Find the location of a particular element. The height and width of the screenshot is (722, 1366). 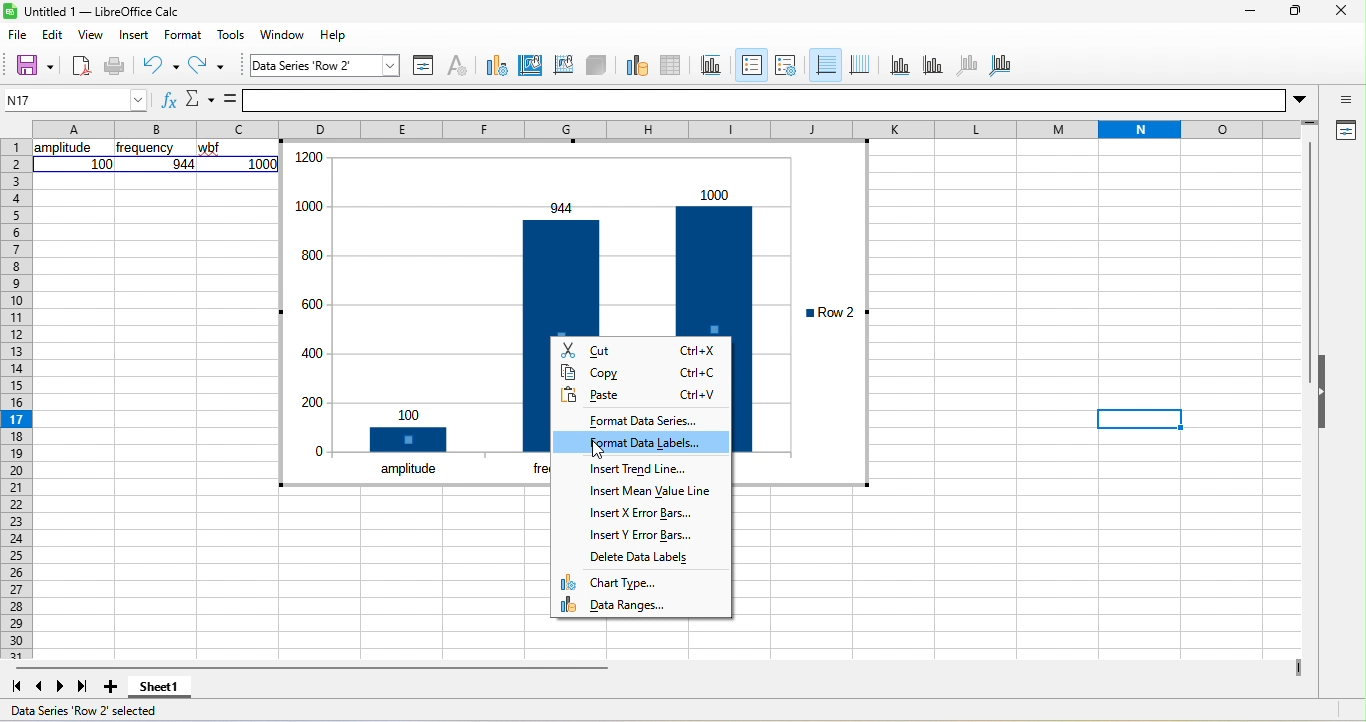

3d view is located at coordinates (599, 67).